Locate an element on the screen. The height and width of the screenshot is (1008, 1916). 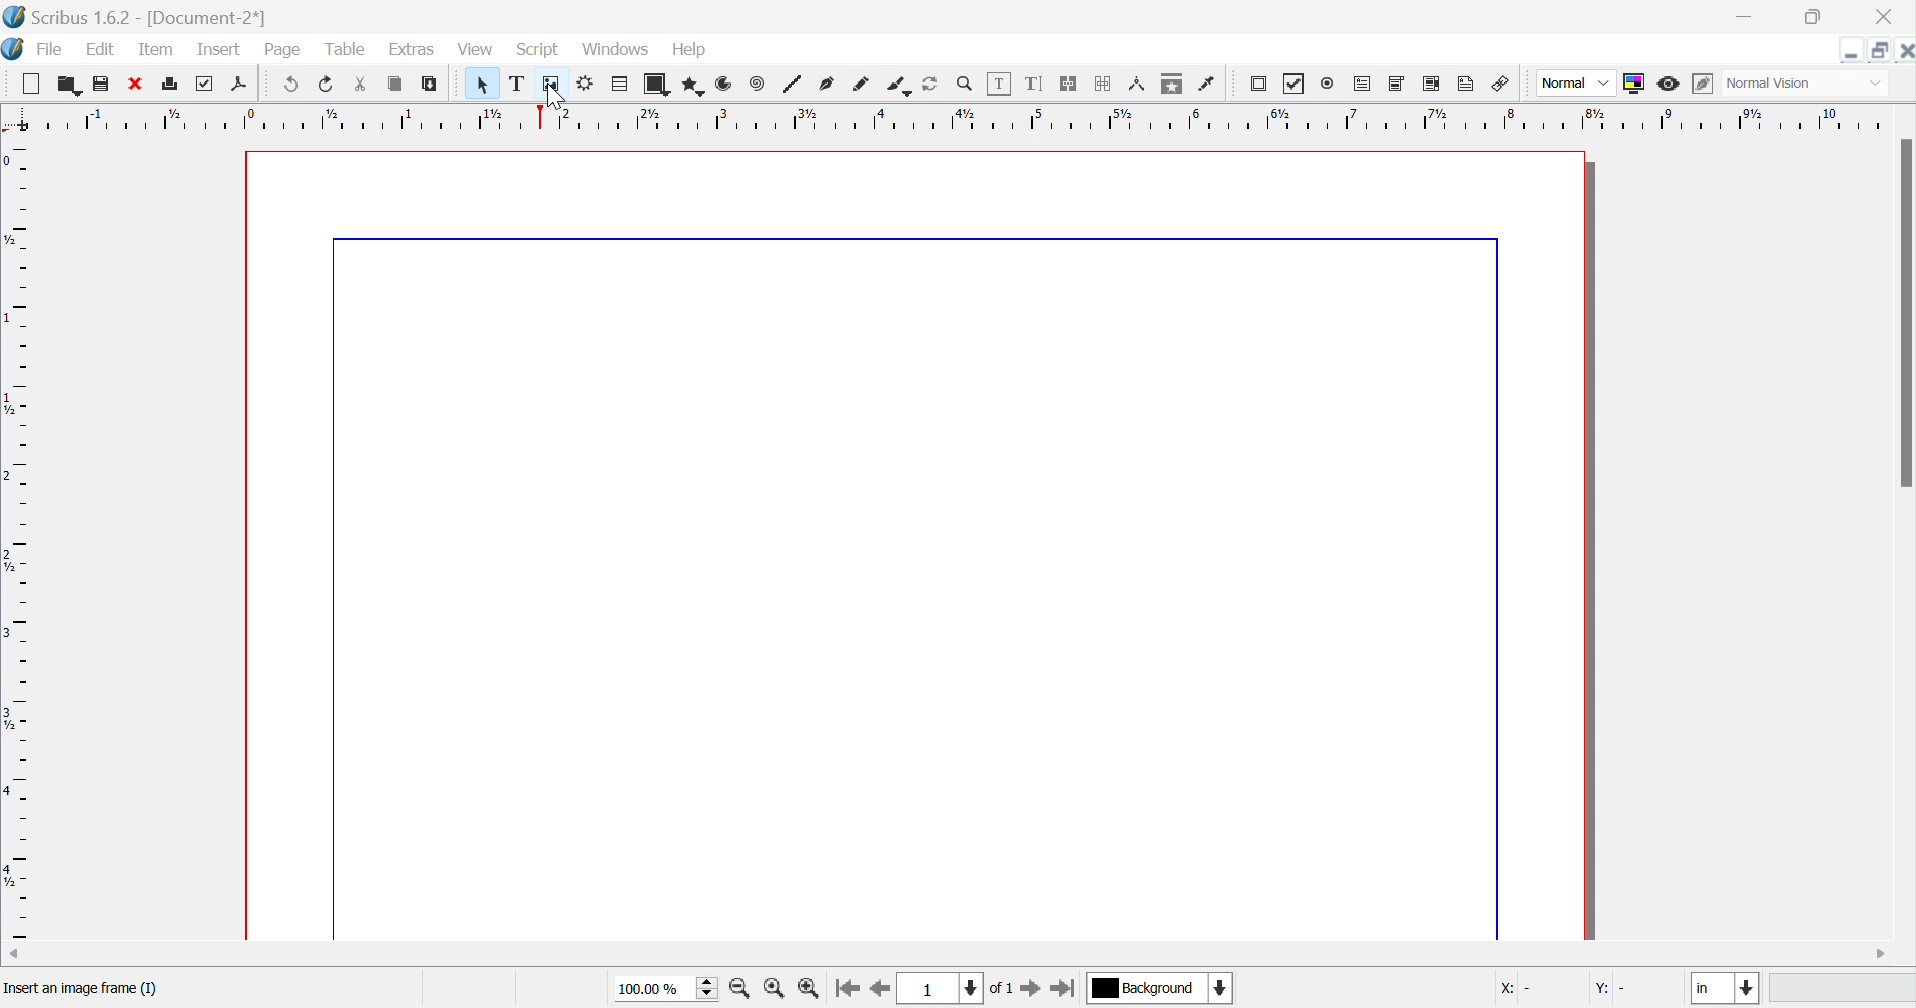
spiral is located at coordinates (757, 82).